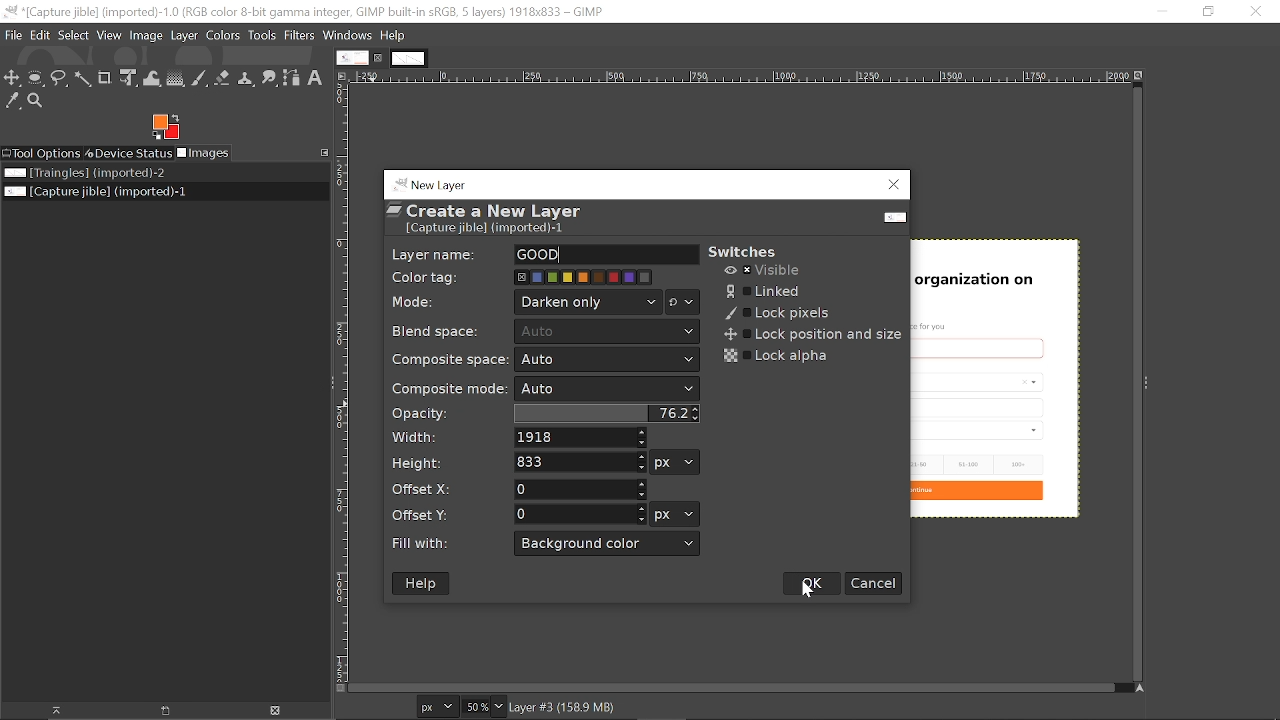 This screenshot has width=1280, height=720. I want to click on Opacity, so click(610, 413).